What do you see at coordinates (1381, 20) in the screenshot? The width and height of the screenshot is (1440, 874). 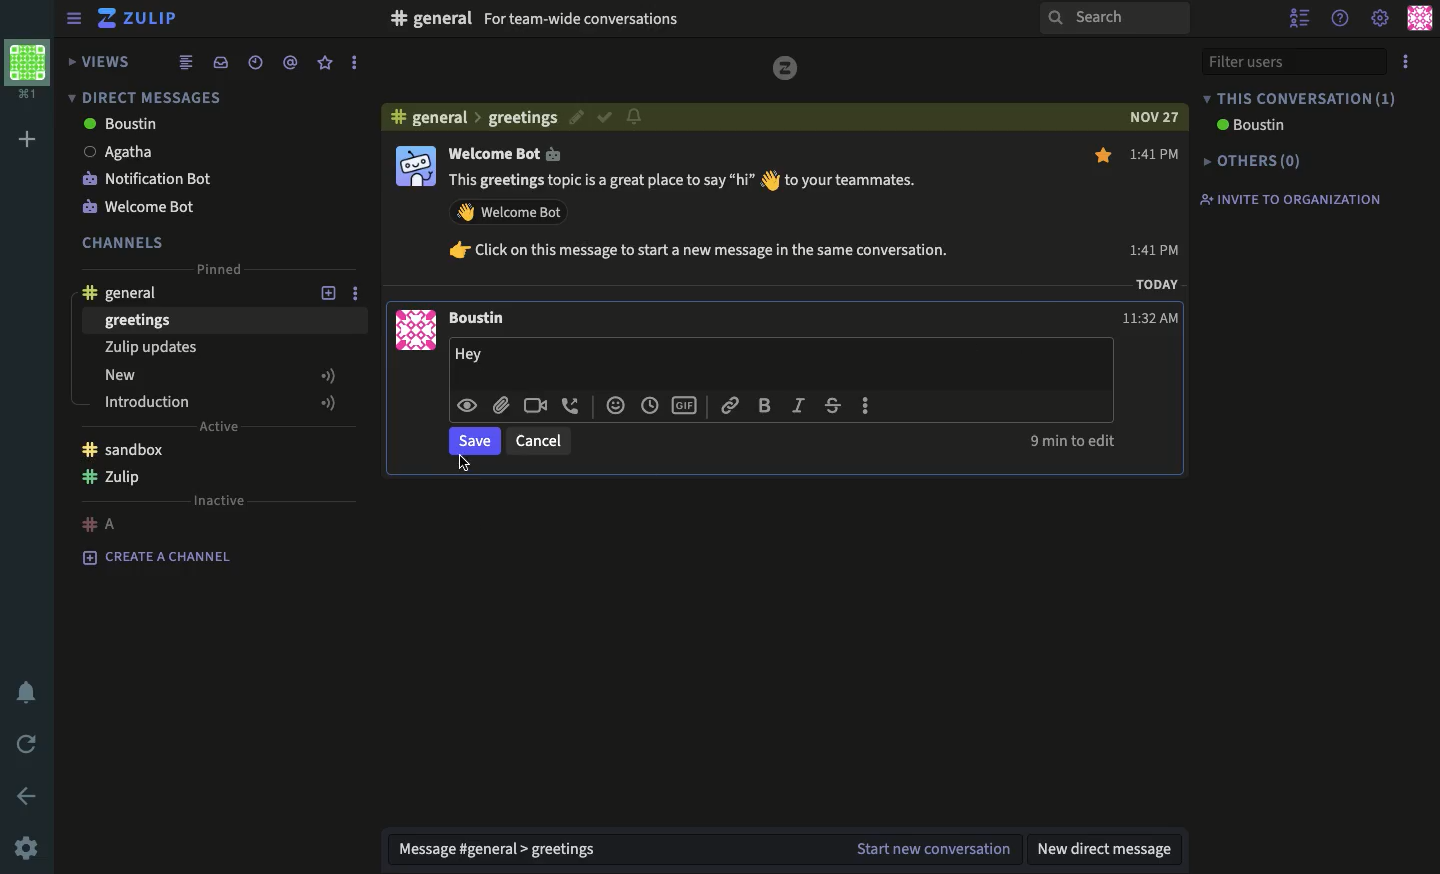 I see `settings` at bounding box center [1381, 20].